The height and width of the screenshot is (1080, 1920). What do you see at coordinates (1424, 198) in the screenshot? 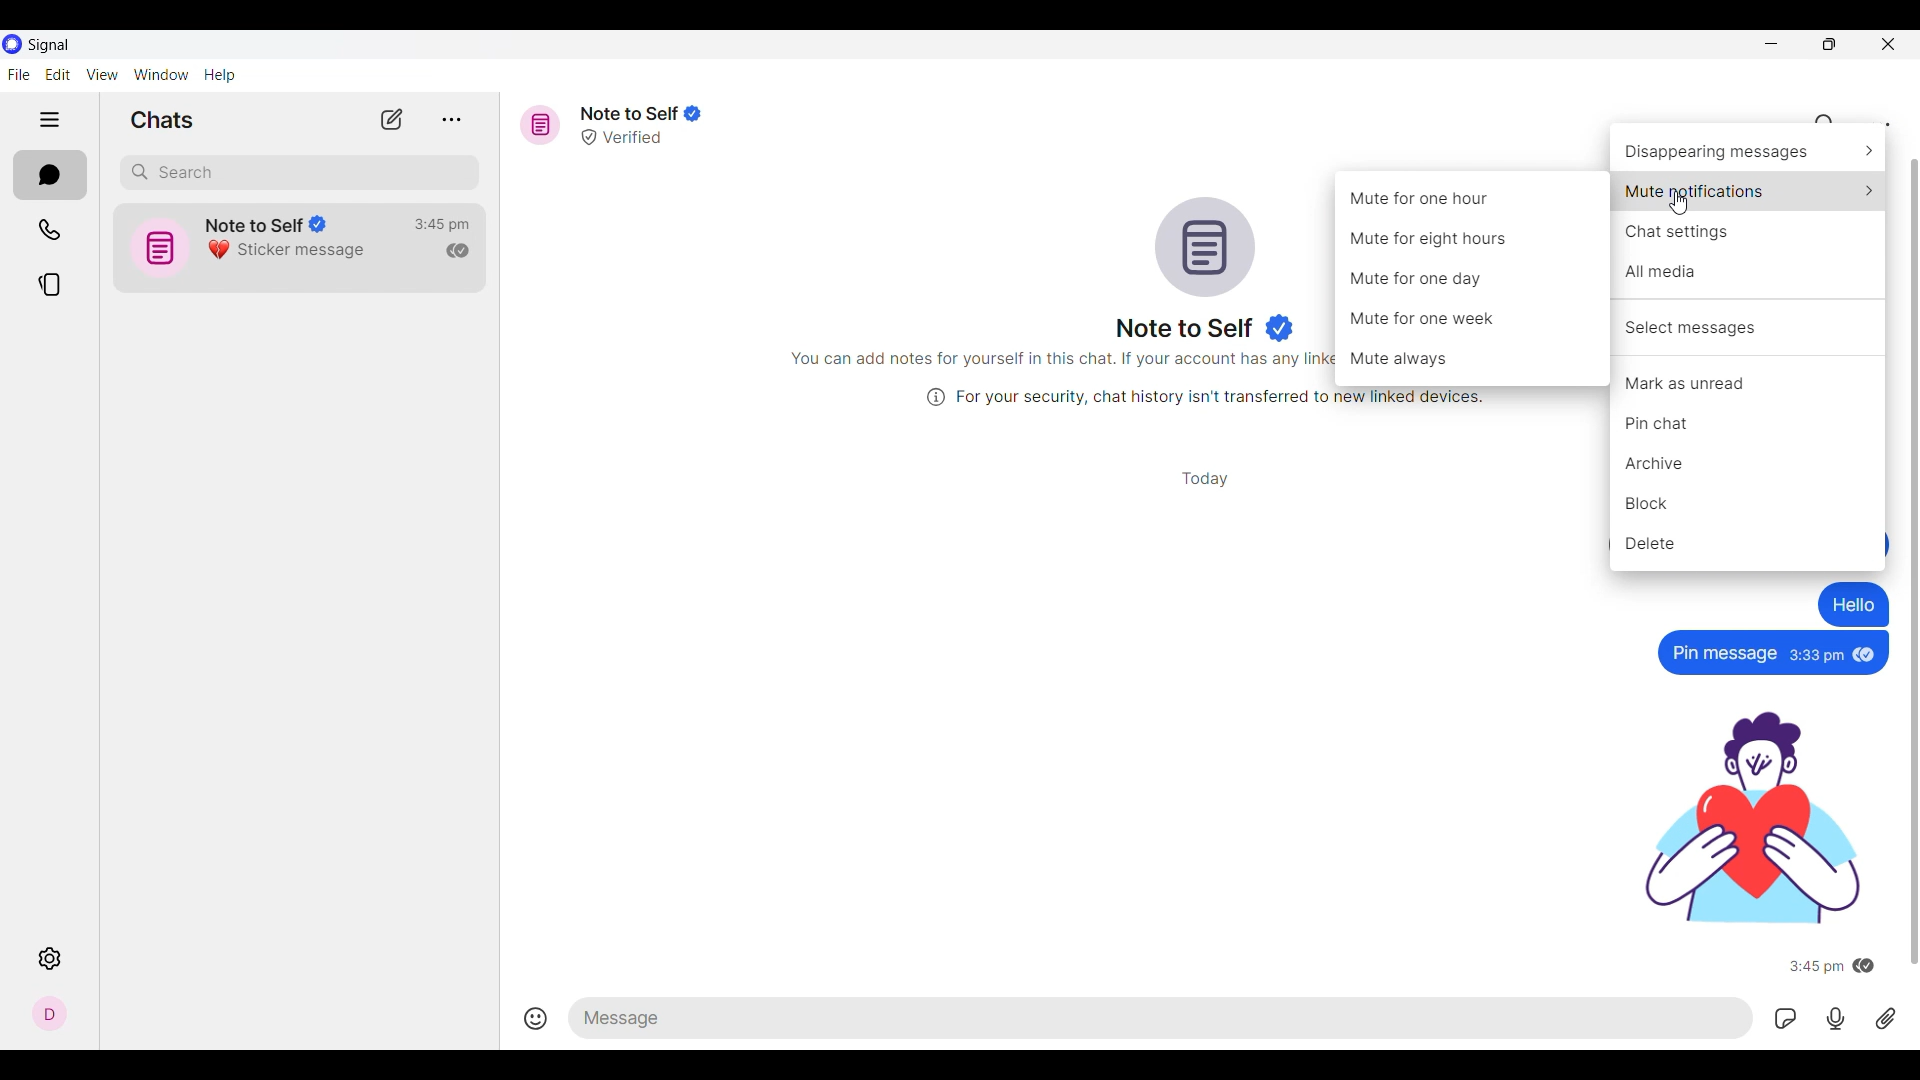
I see `Mute for one hour` at bounding box center [1424, 198].